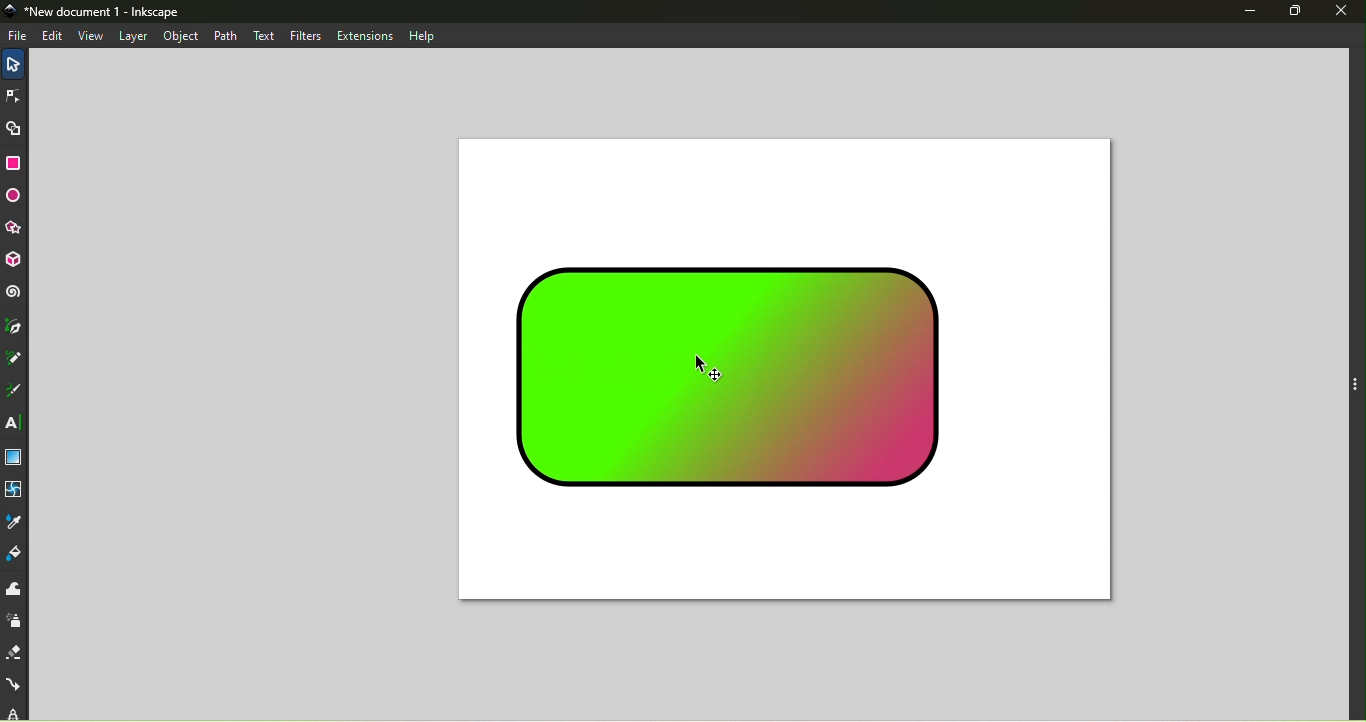  Describe the element at coordinates (111, 12) in the screenshot. I see `New document 1 - Inkscape` at that location.